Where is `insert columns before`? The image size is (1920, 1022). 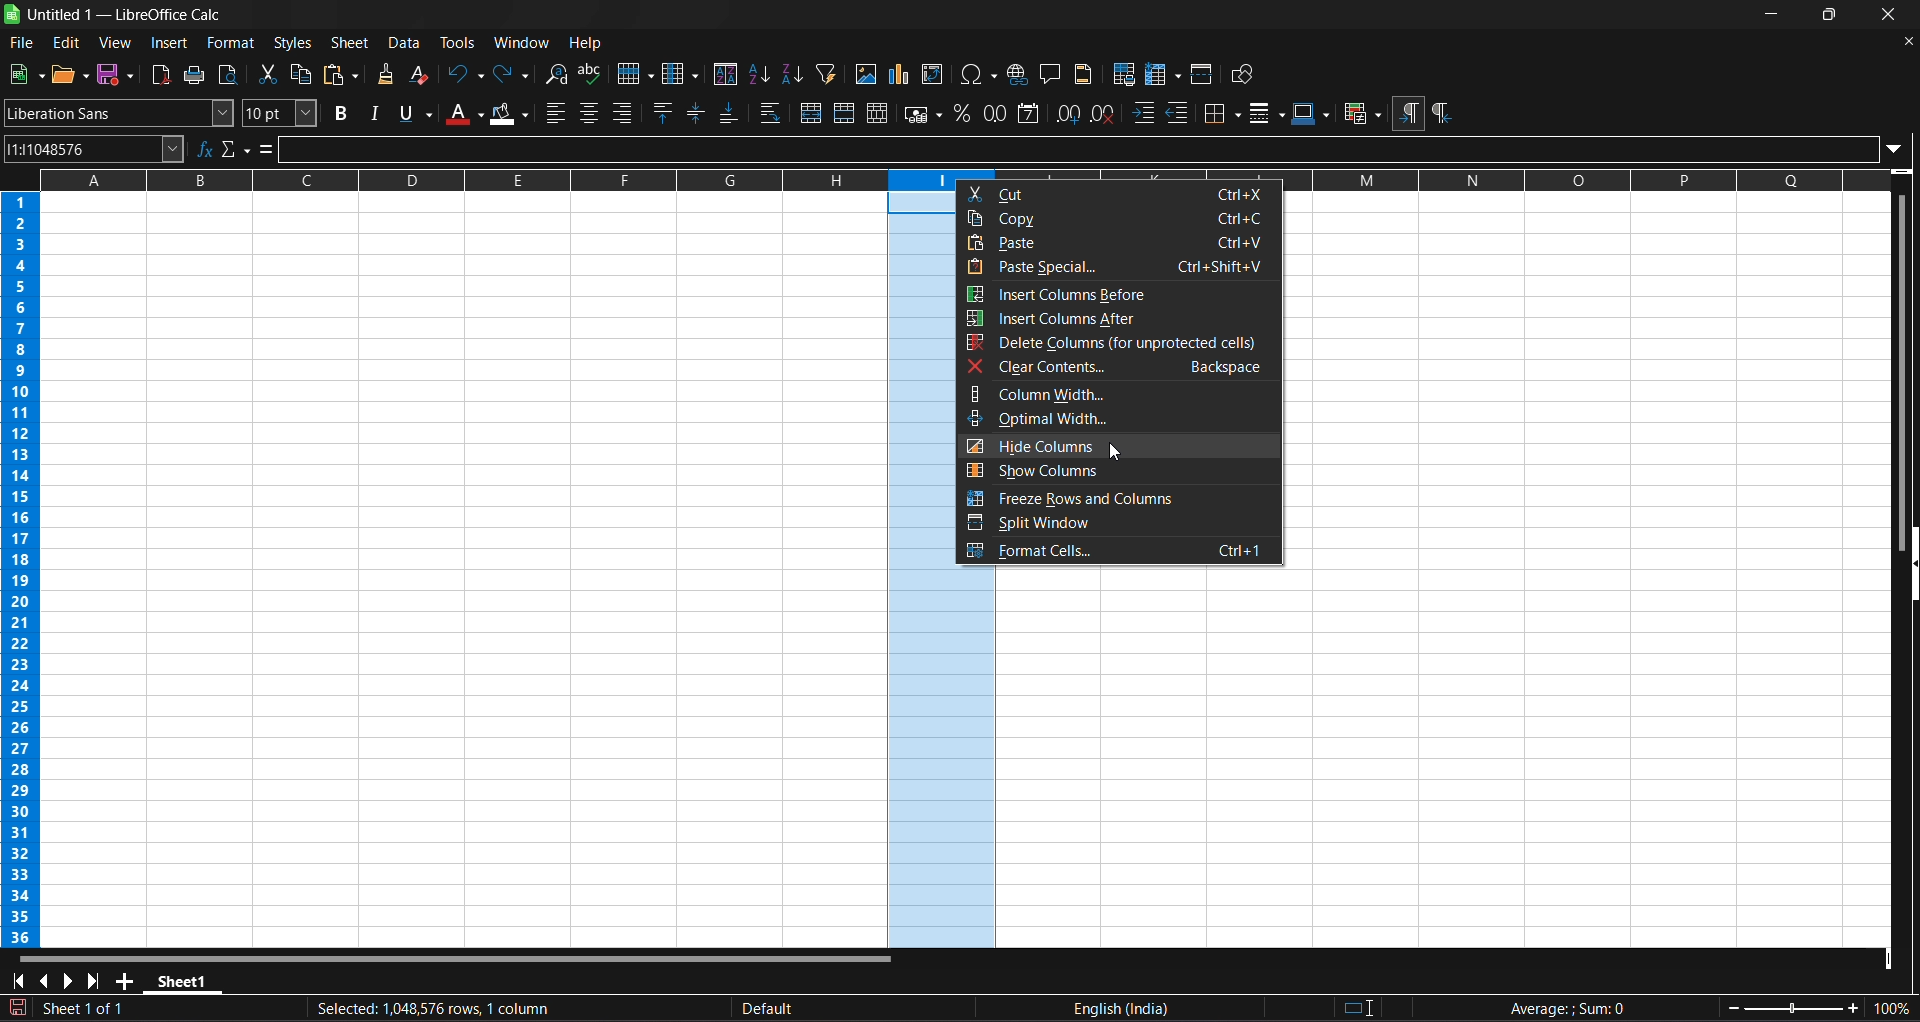
insert columns before is located at coordinates (1119, 294).